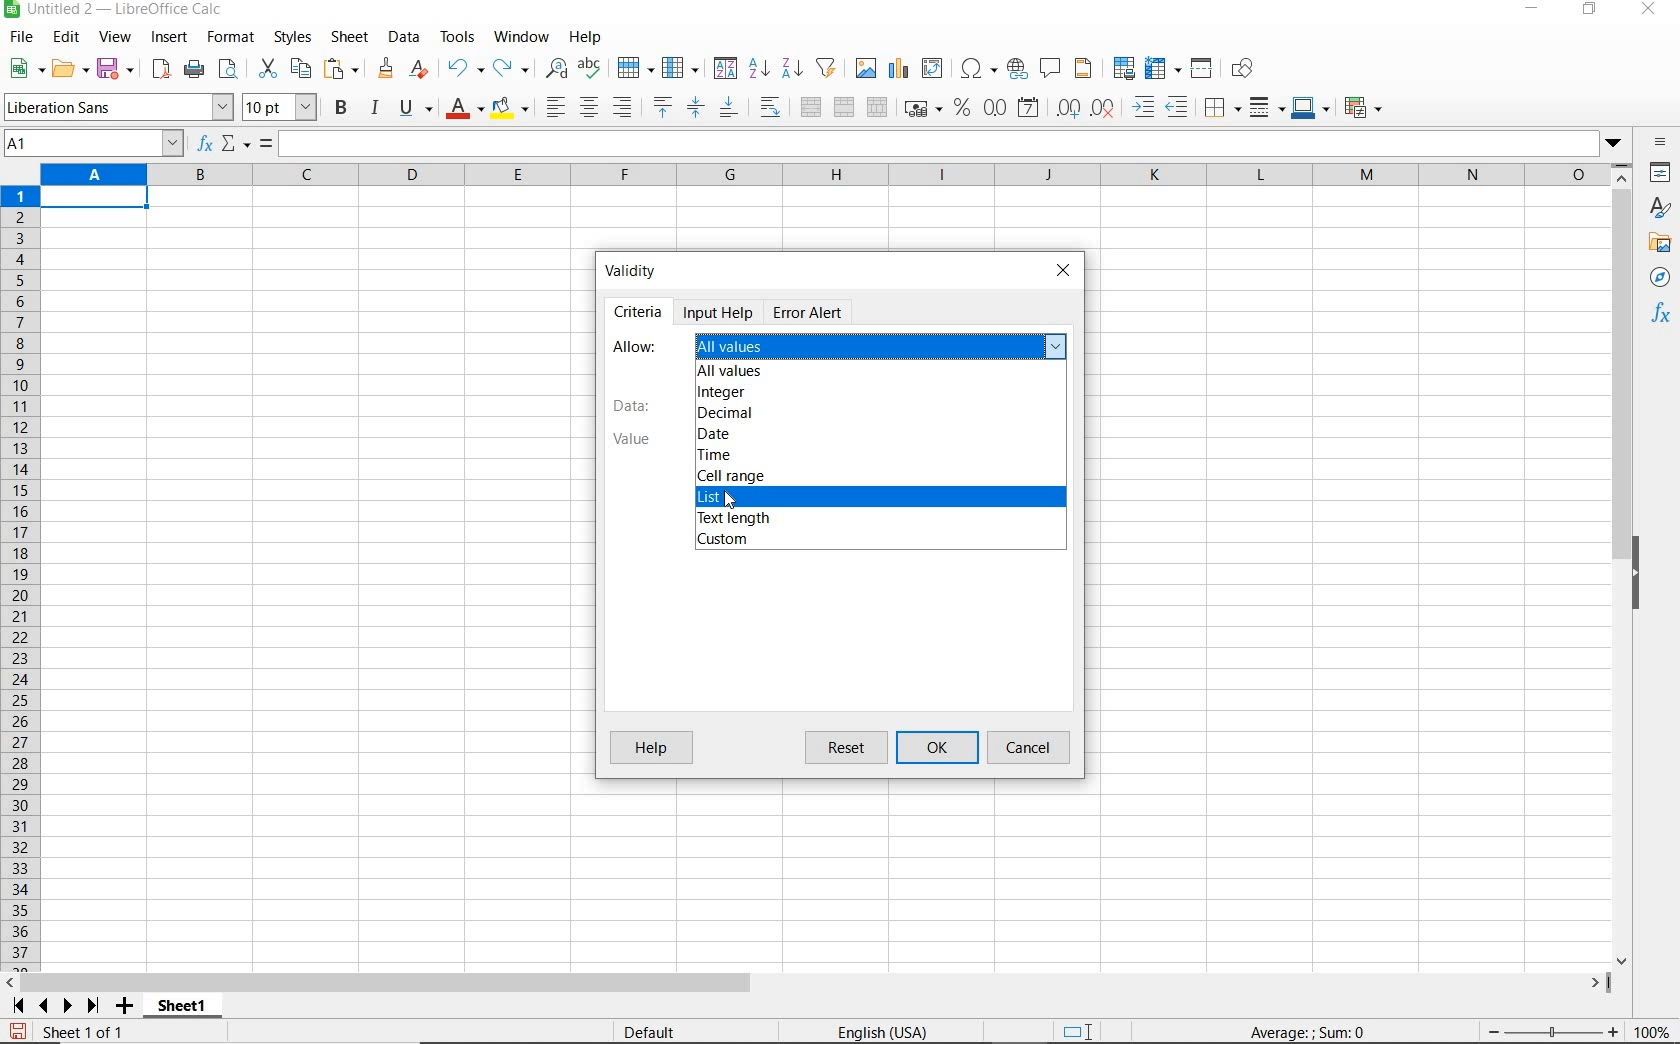 The width and height of the screenshot is (1680, 1044). Describe the element at coordinates (421, 69) in the screenshot. I see `clear direct formatting` at that location.